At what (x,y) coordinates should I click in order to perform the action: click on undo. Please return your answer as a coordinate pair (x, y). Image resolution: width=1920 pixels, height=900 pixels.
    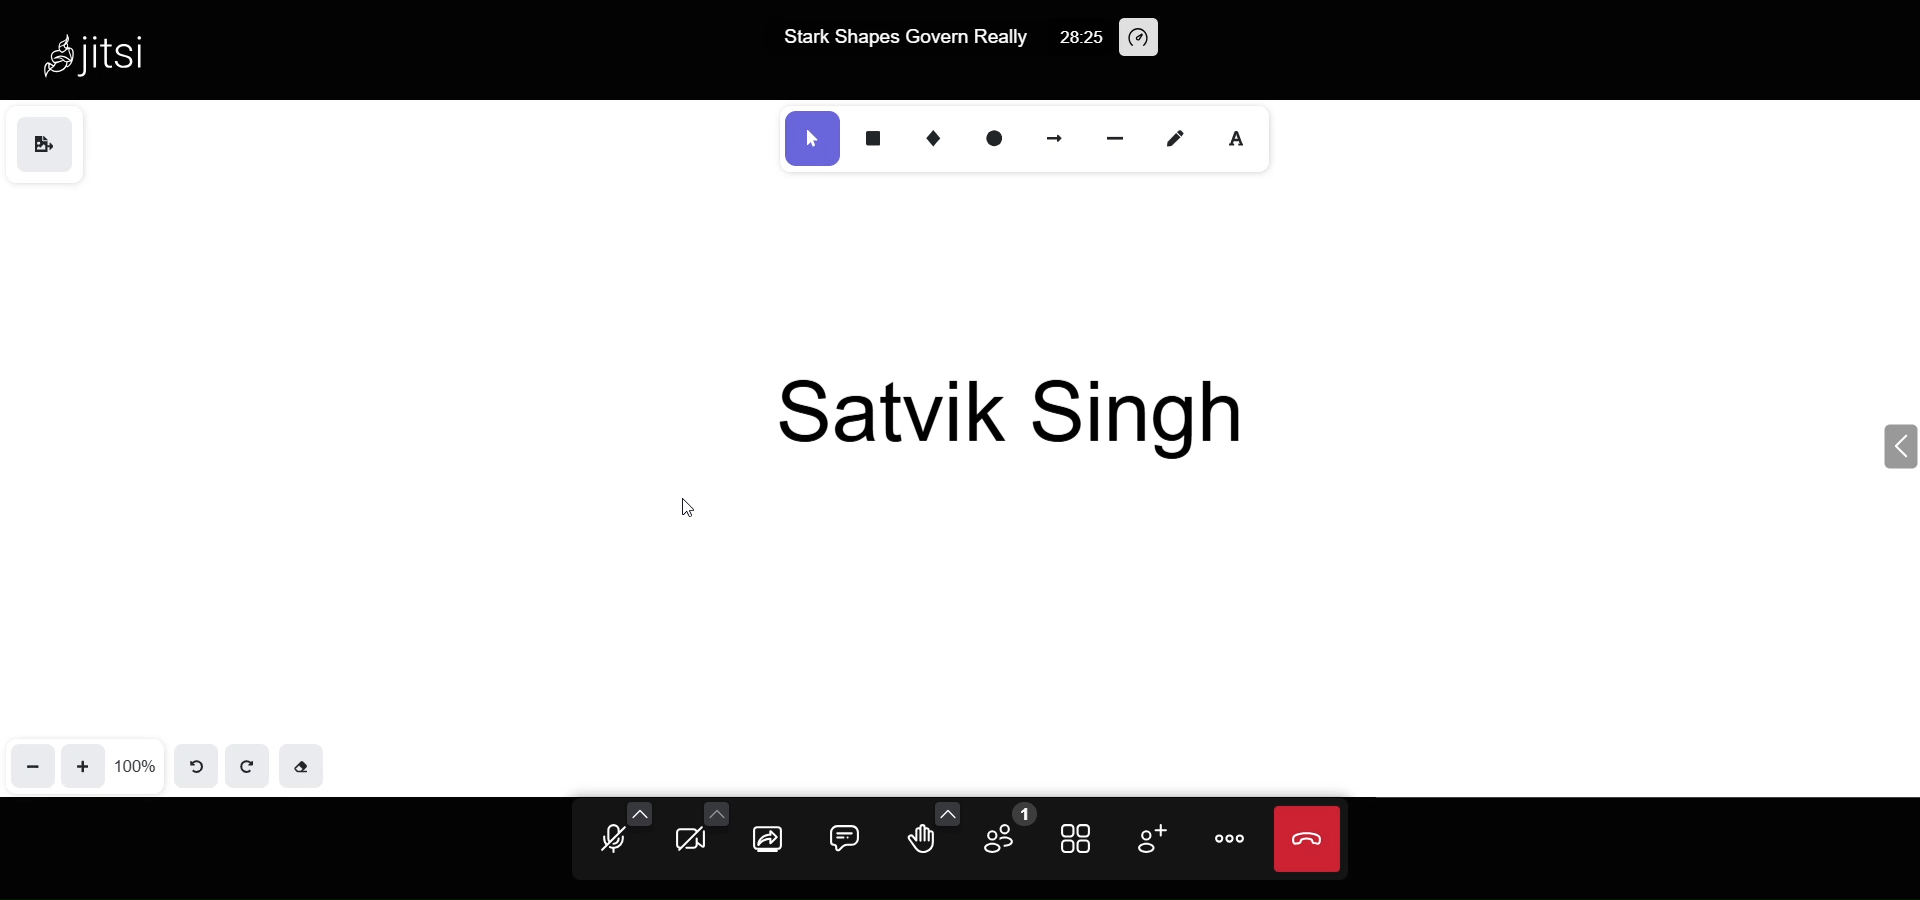
    Looking at the image, I should click on (198, 765).